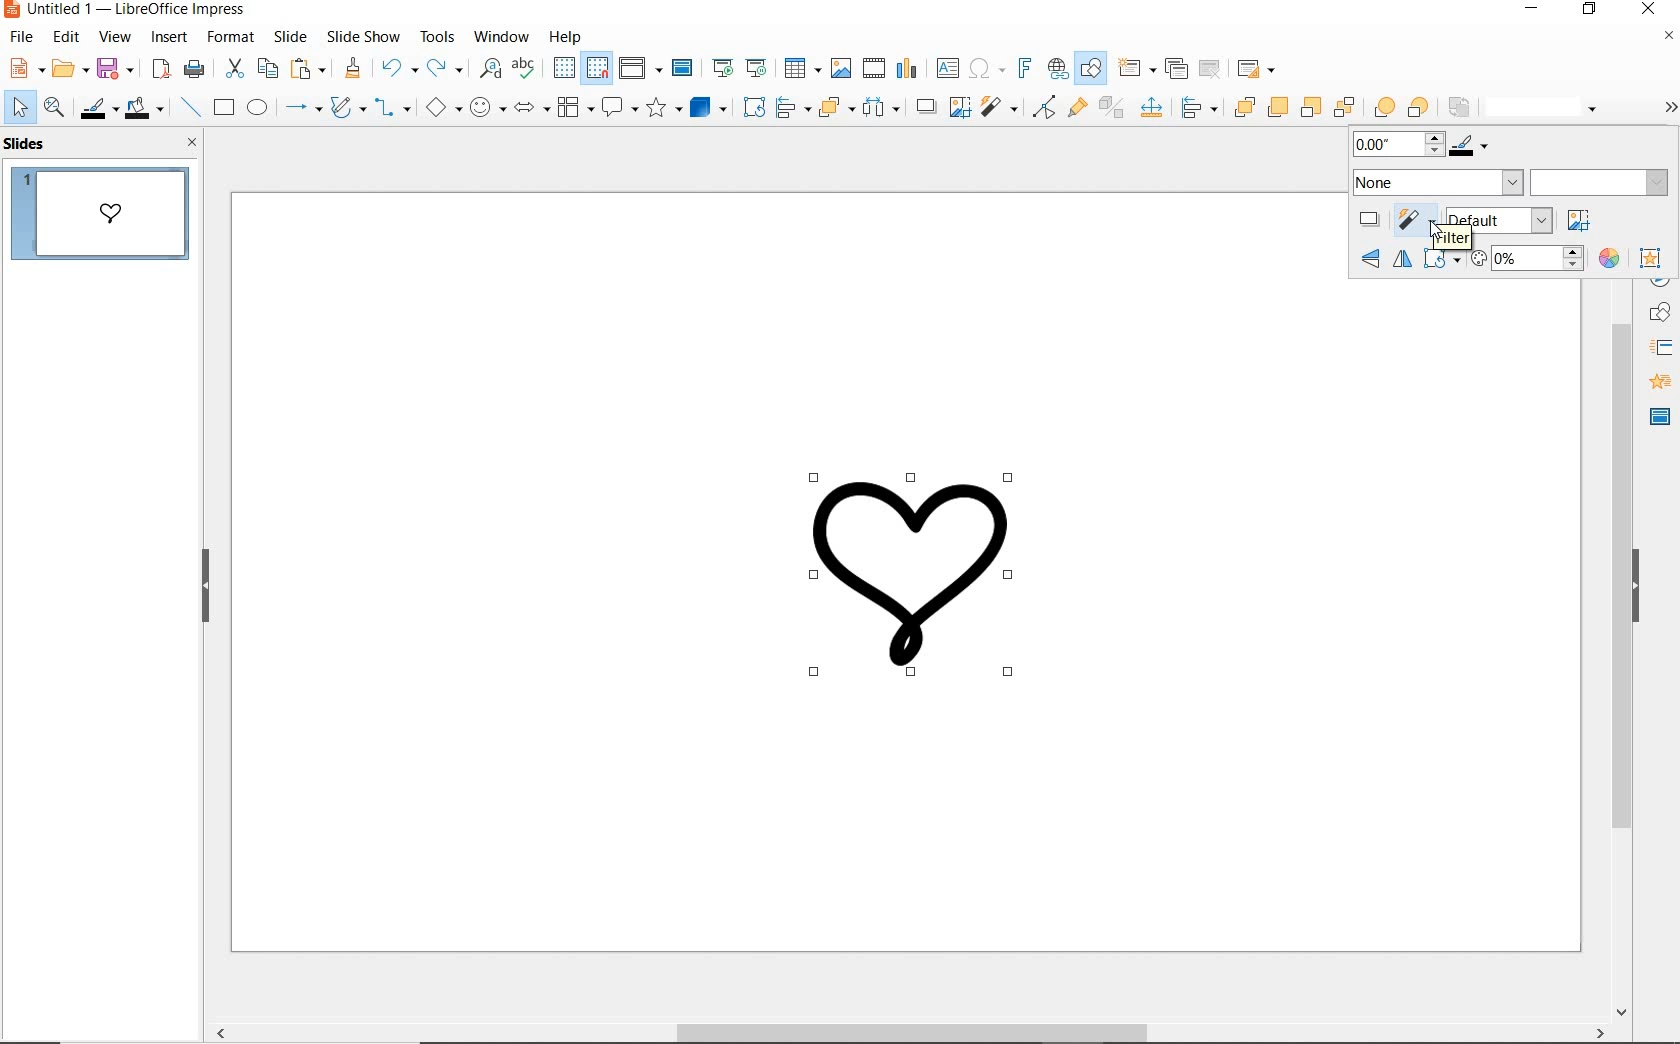  What do you see at coordinates (161, 69) in the screenshot?
I see `export as pdf` at bounding box center [161, 69].